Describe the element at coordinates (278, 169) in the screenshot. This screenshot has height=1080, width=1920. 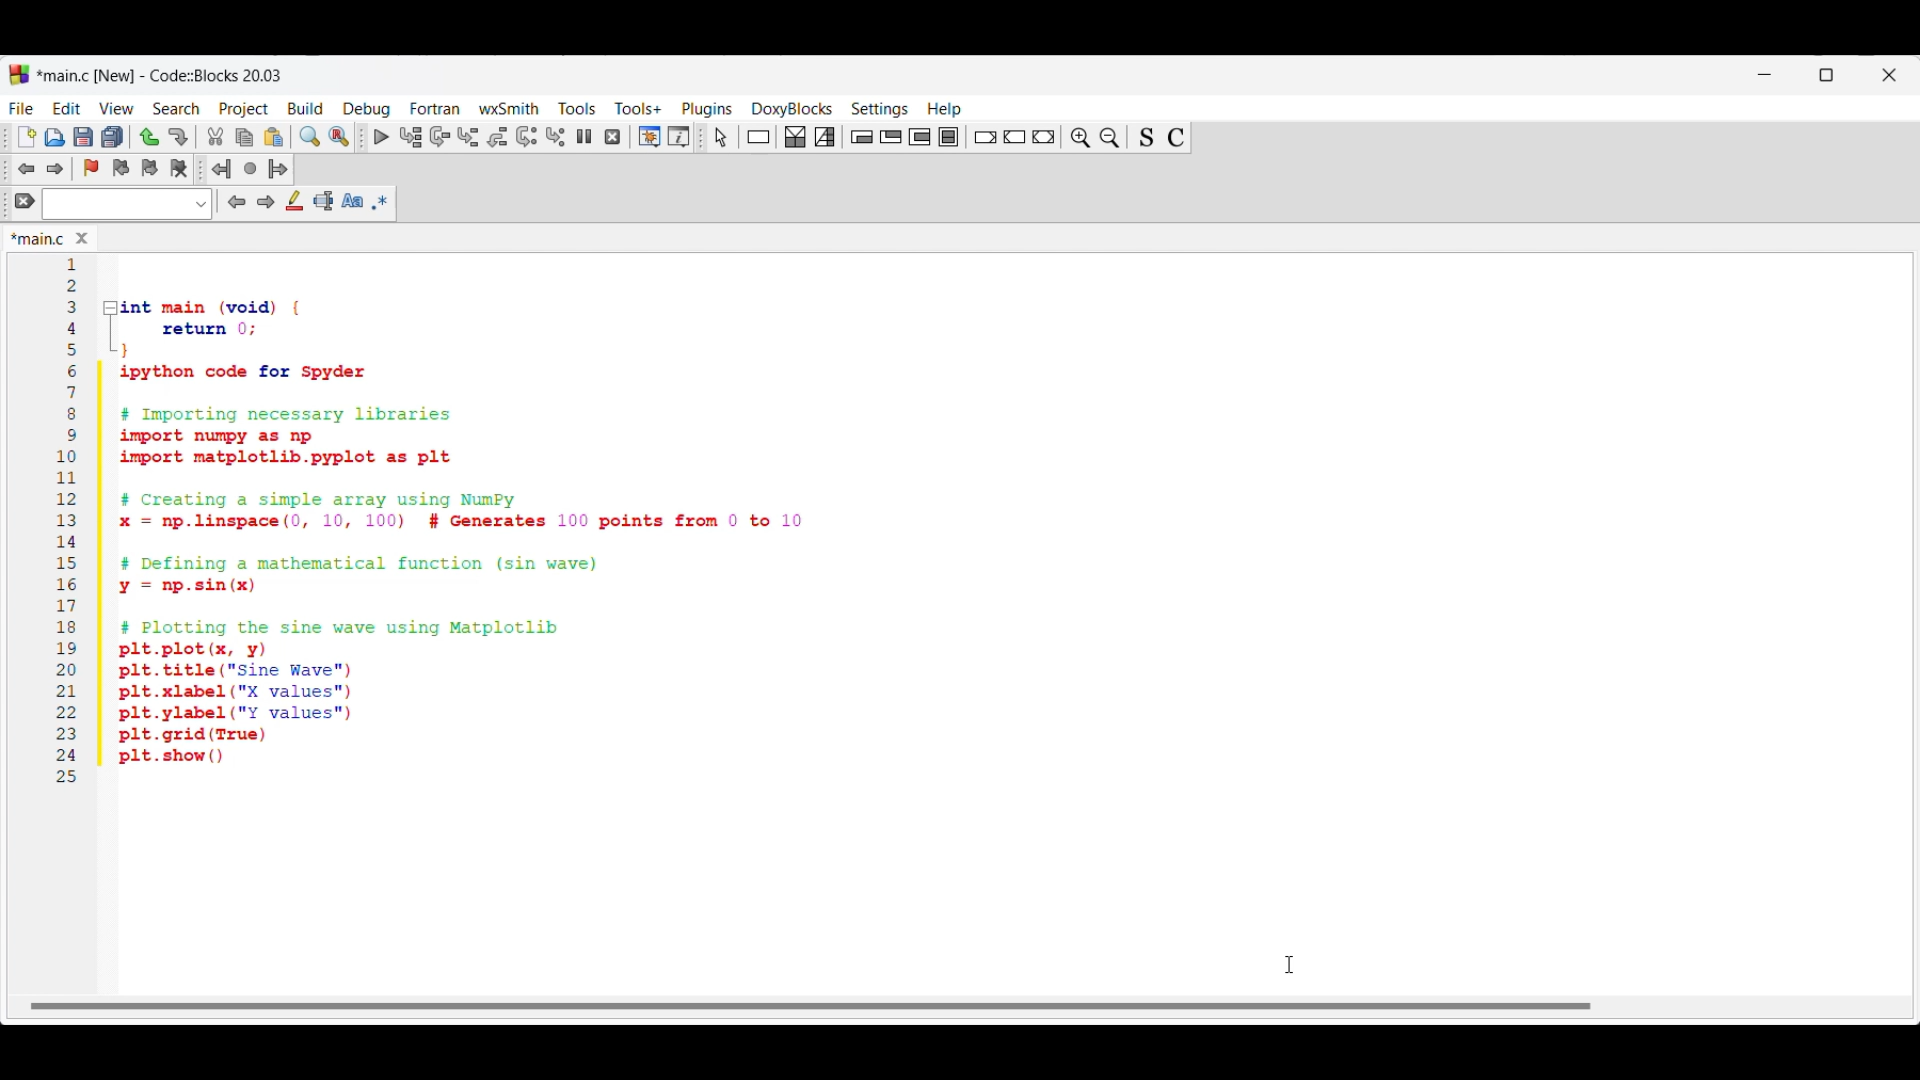
I see `Jump forward` at that location.